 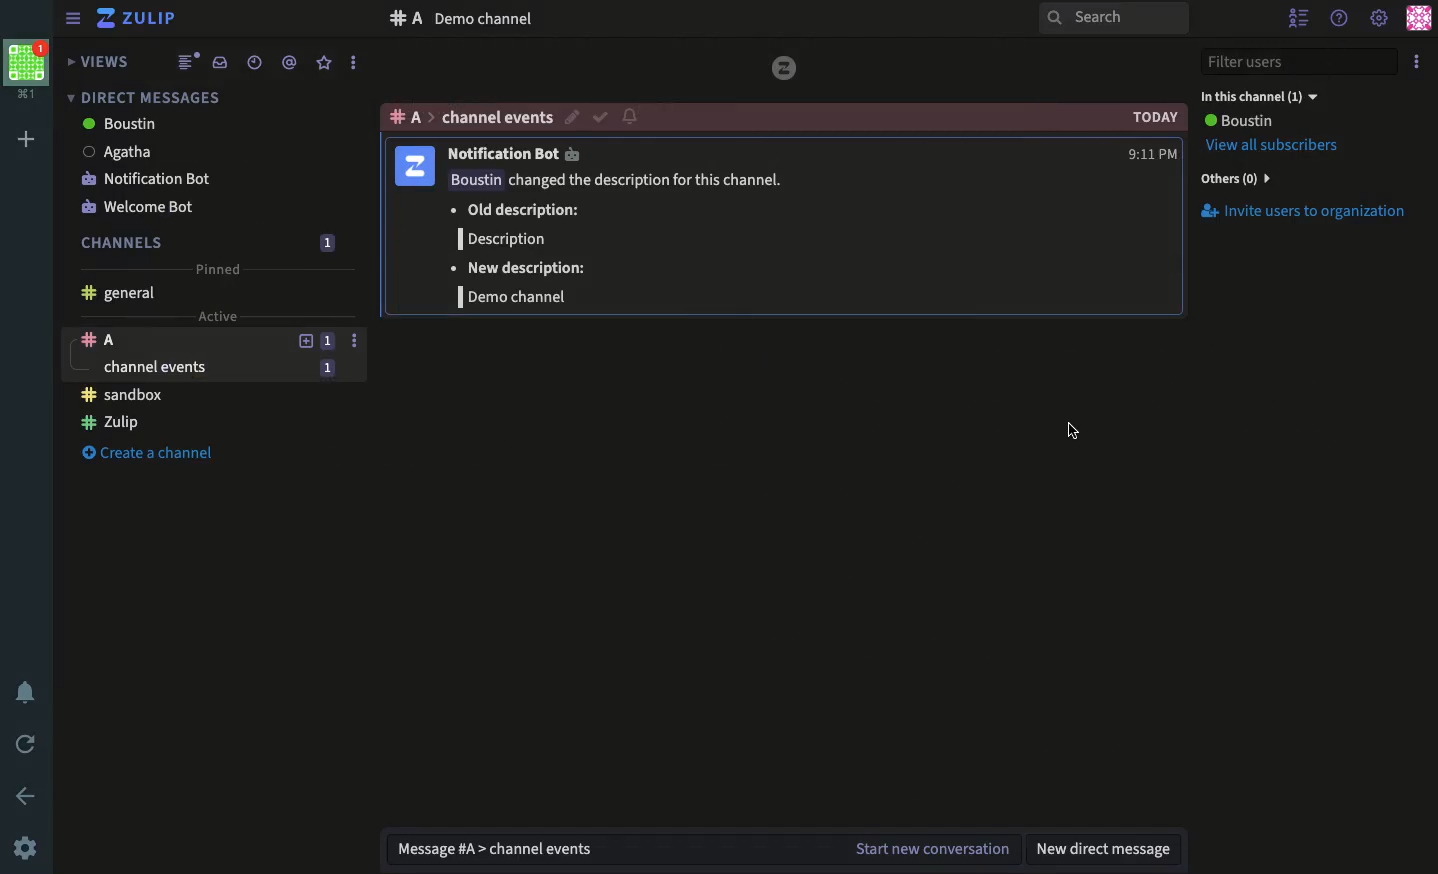 I want to click on Invite users to organization, so click(x=1306, y=211).